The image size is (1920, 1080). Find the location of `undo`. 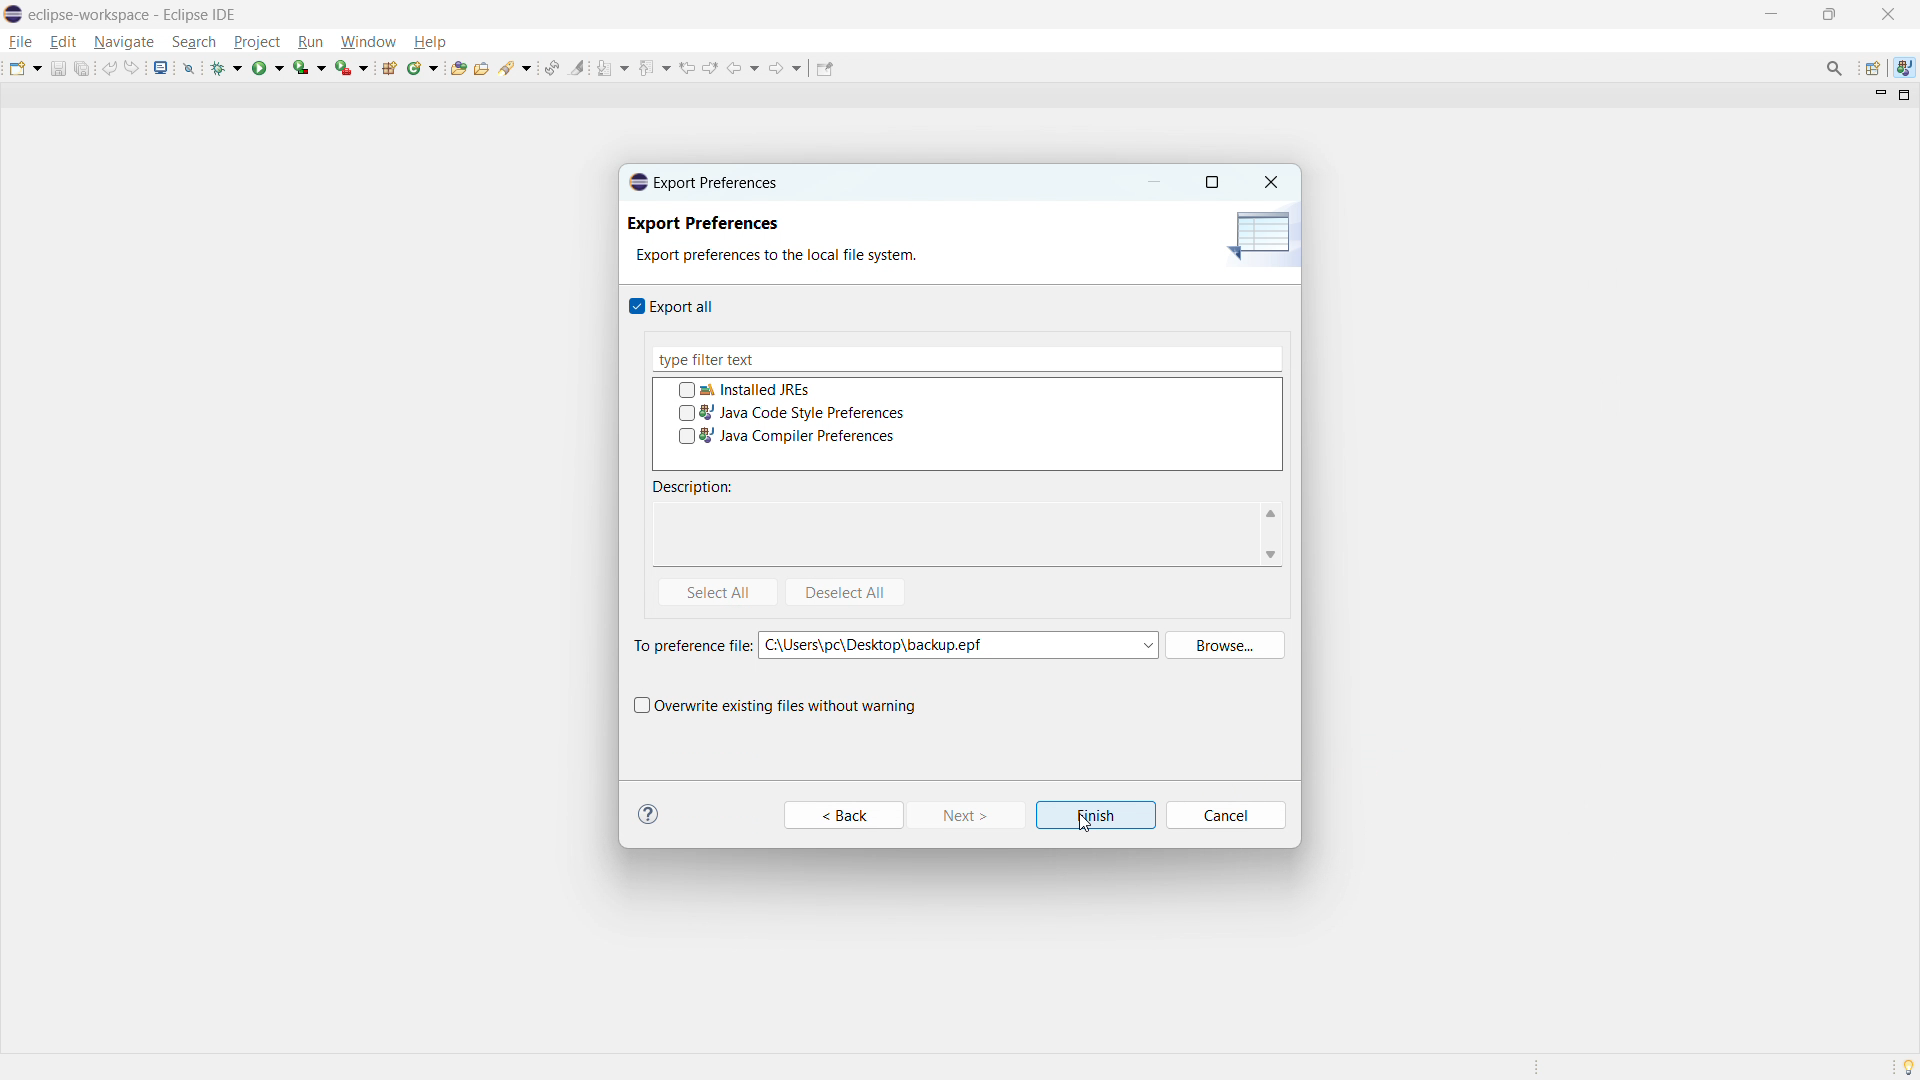

undo is located at coordinates (109, 68).